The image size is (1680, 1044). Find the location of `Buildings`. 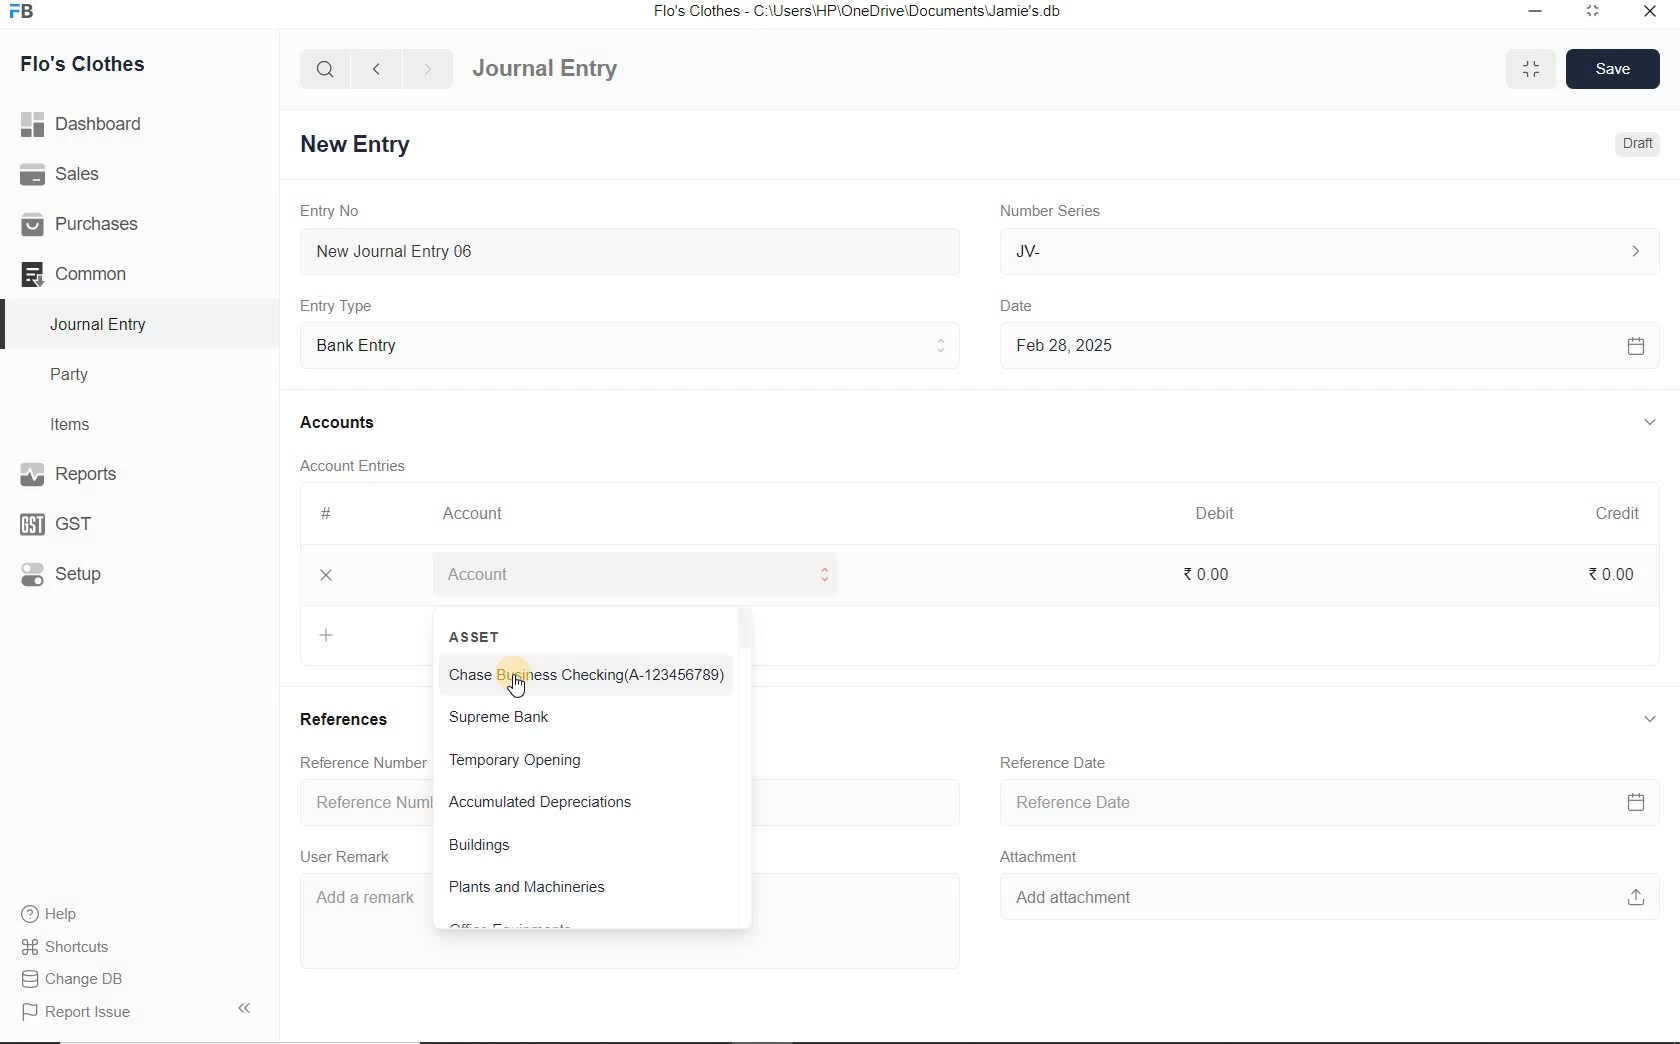

Buildings is located at coordinates (489, 846).